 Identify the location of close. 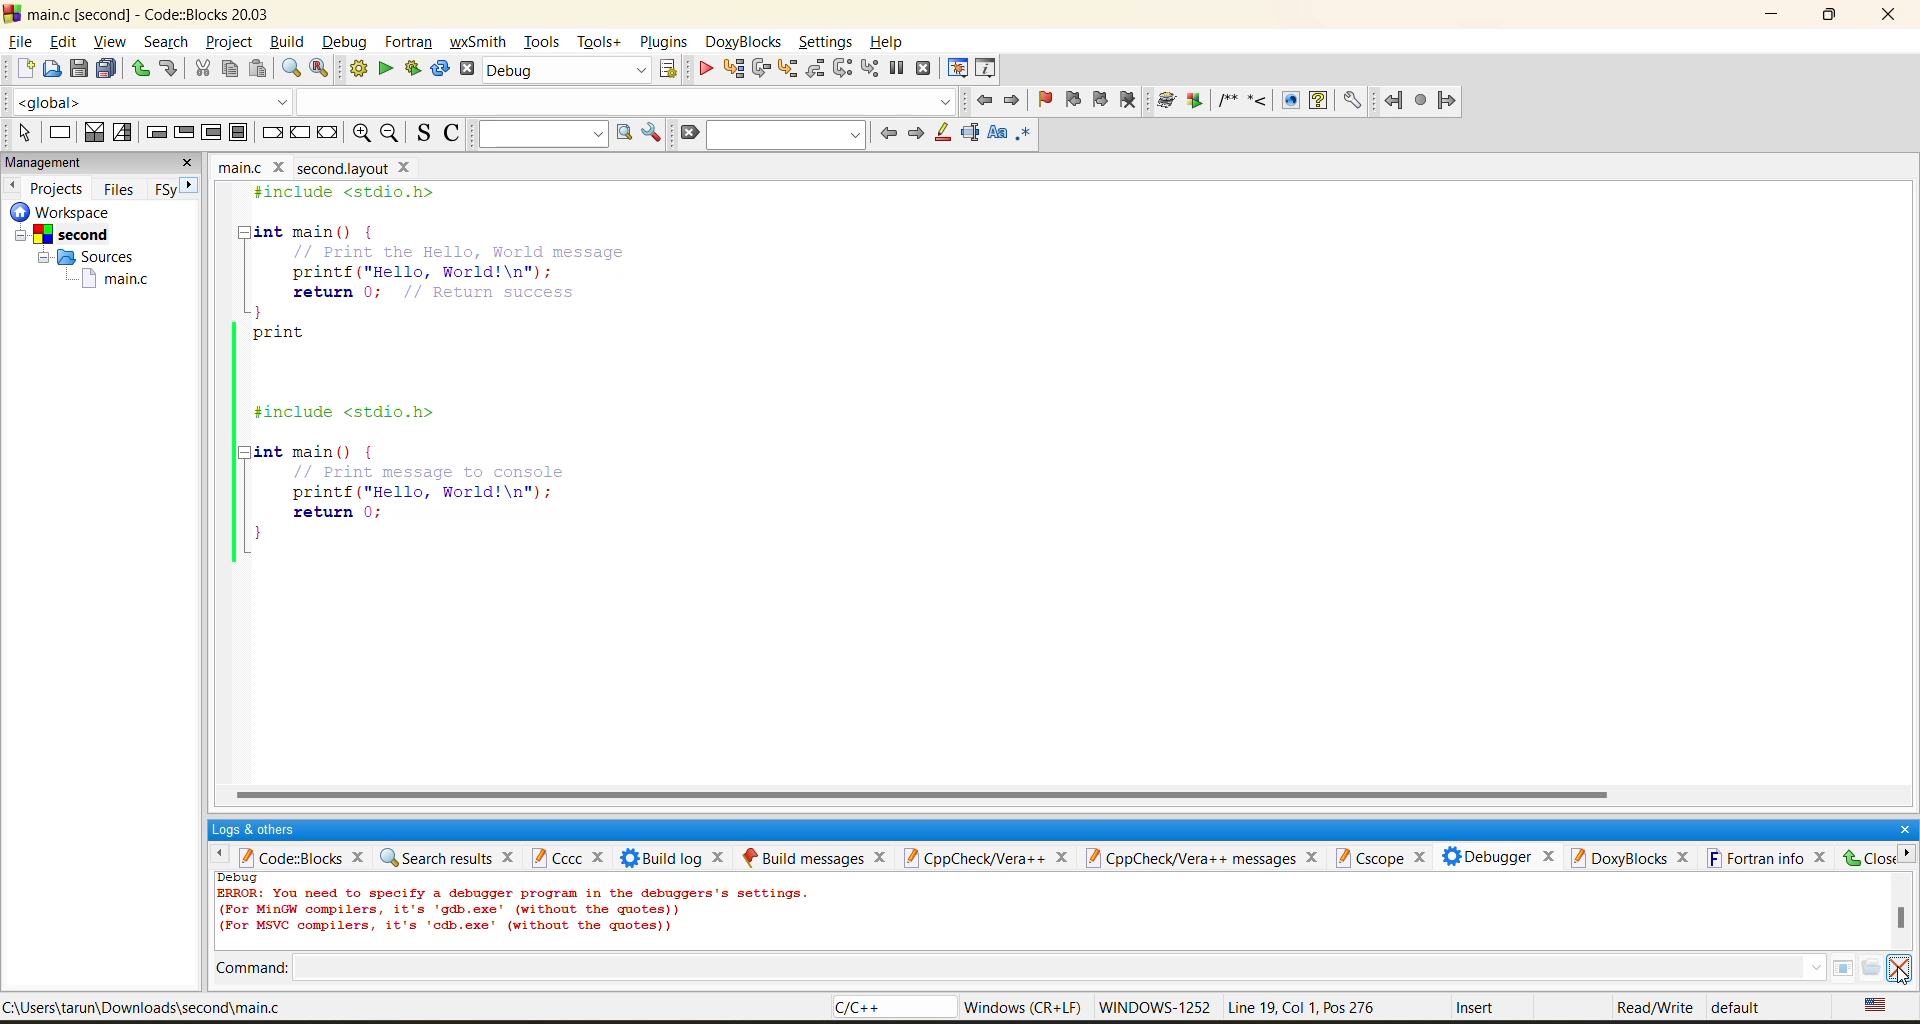
(1902, 826).